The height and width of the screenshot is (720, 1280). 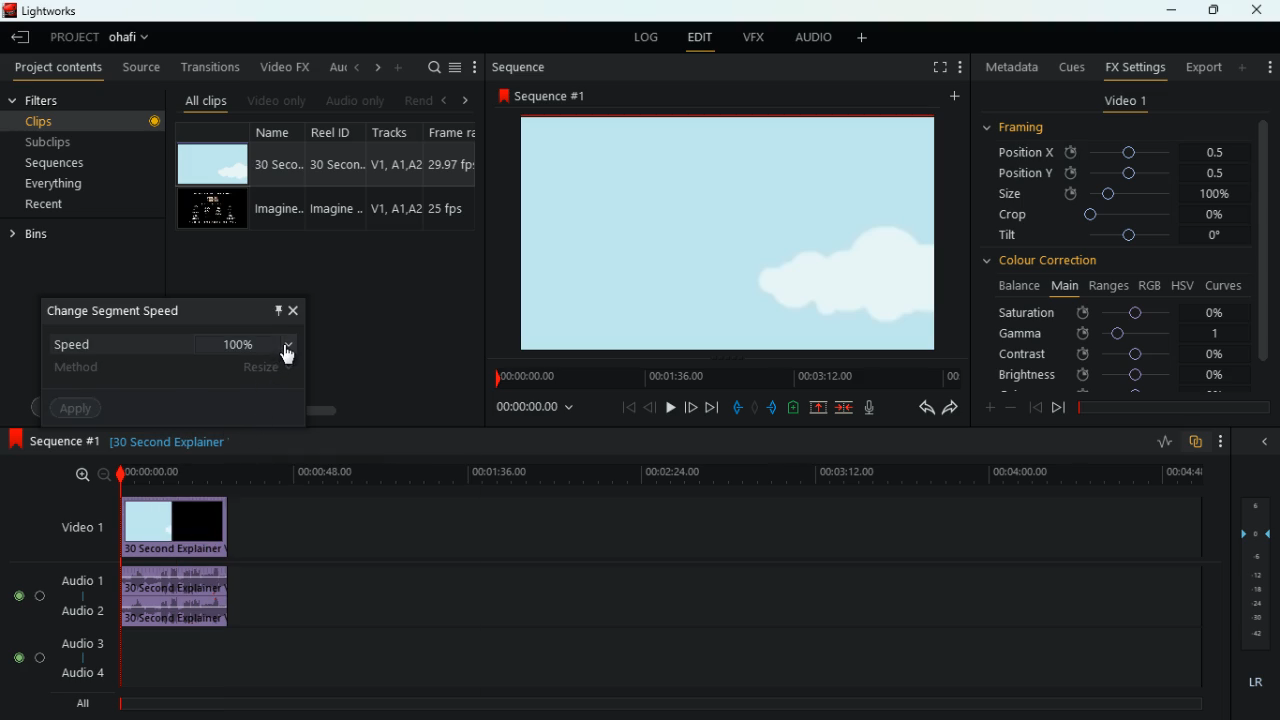 What do you see at coordinates (202, 98) in the screenshot?
I see `all clips` at bounding box center [202, 98].